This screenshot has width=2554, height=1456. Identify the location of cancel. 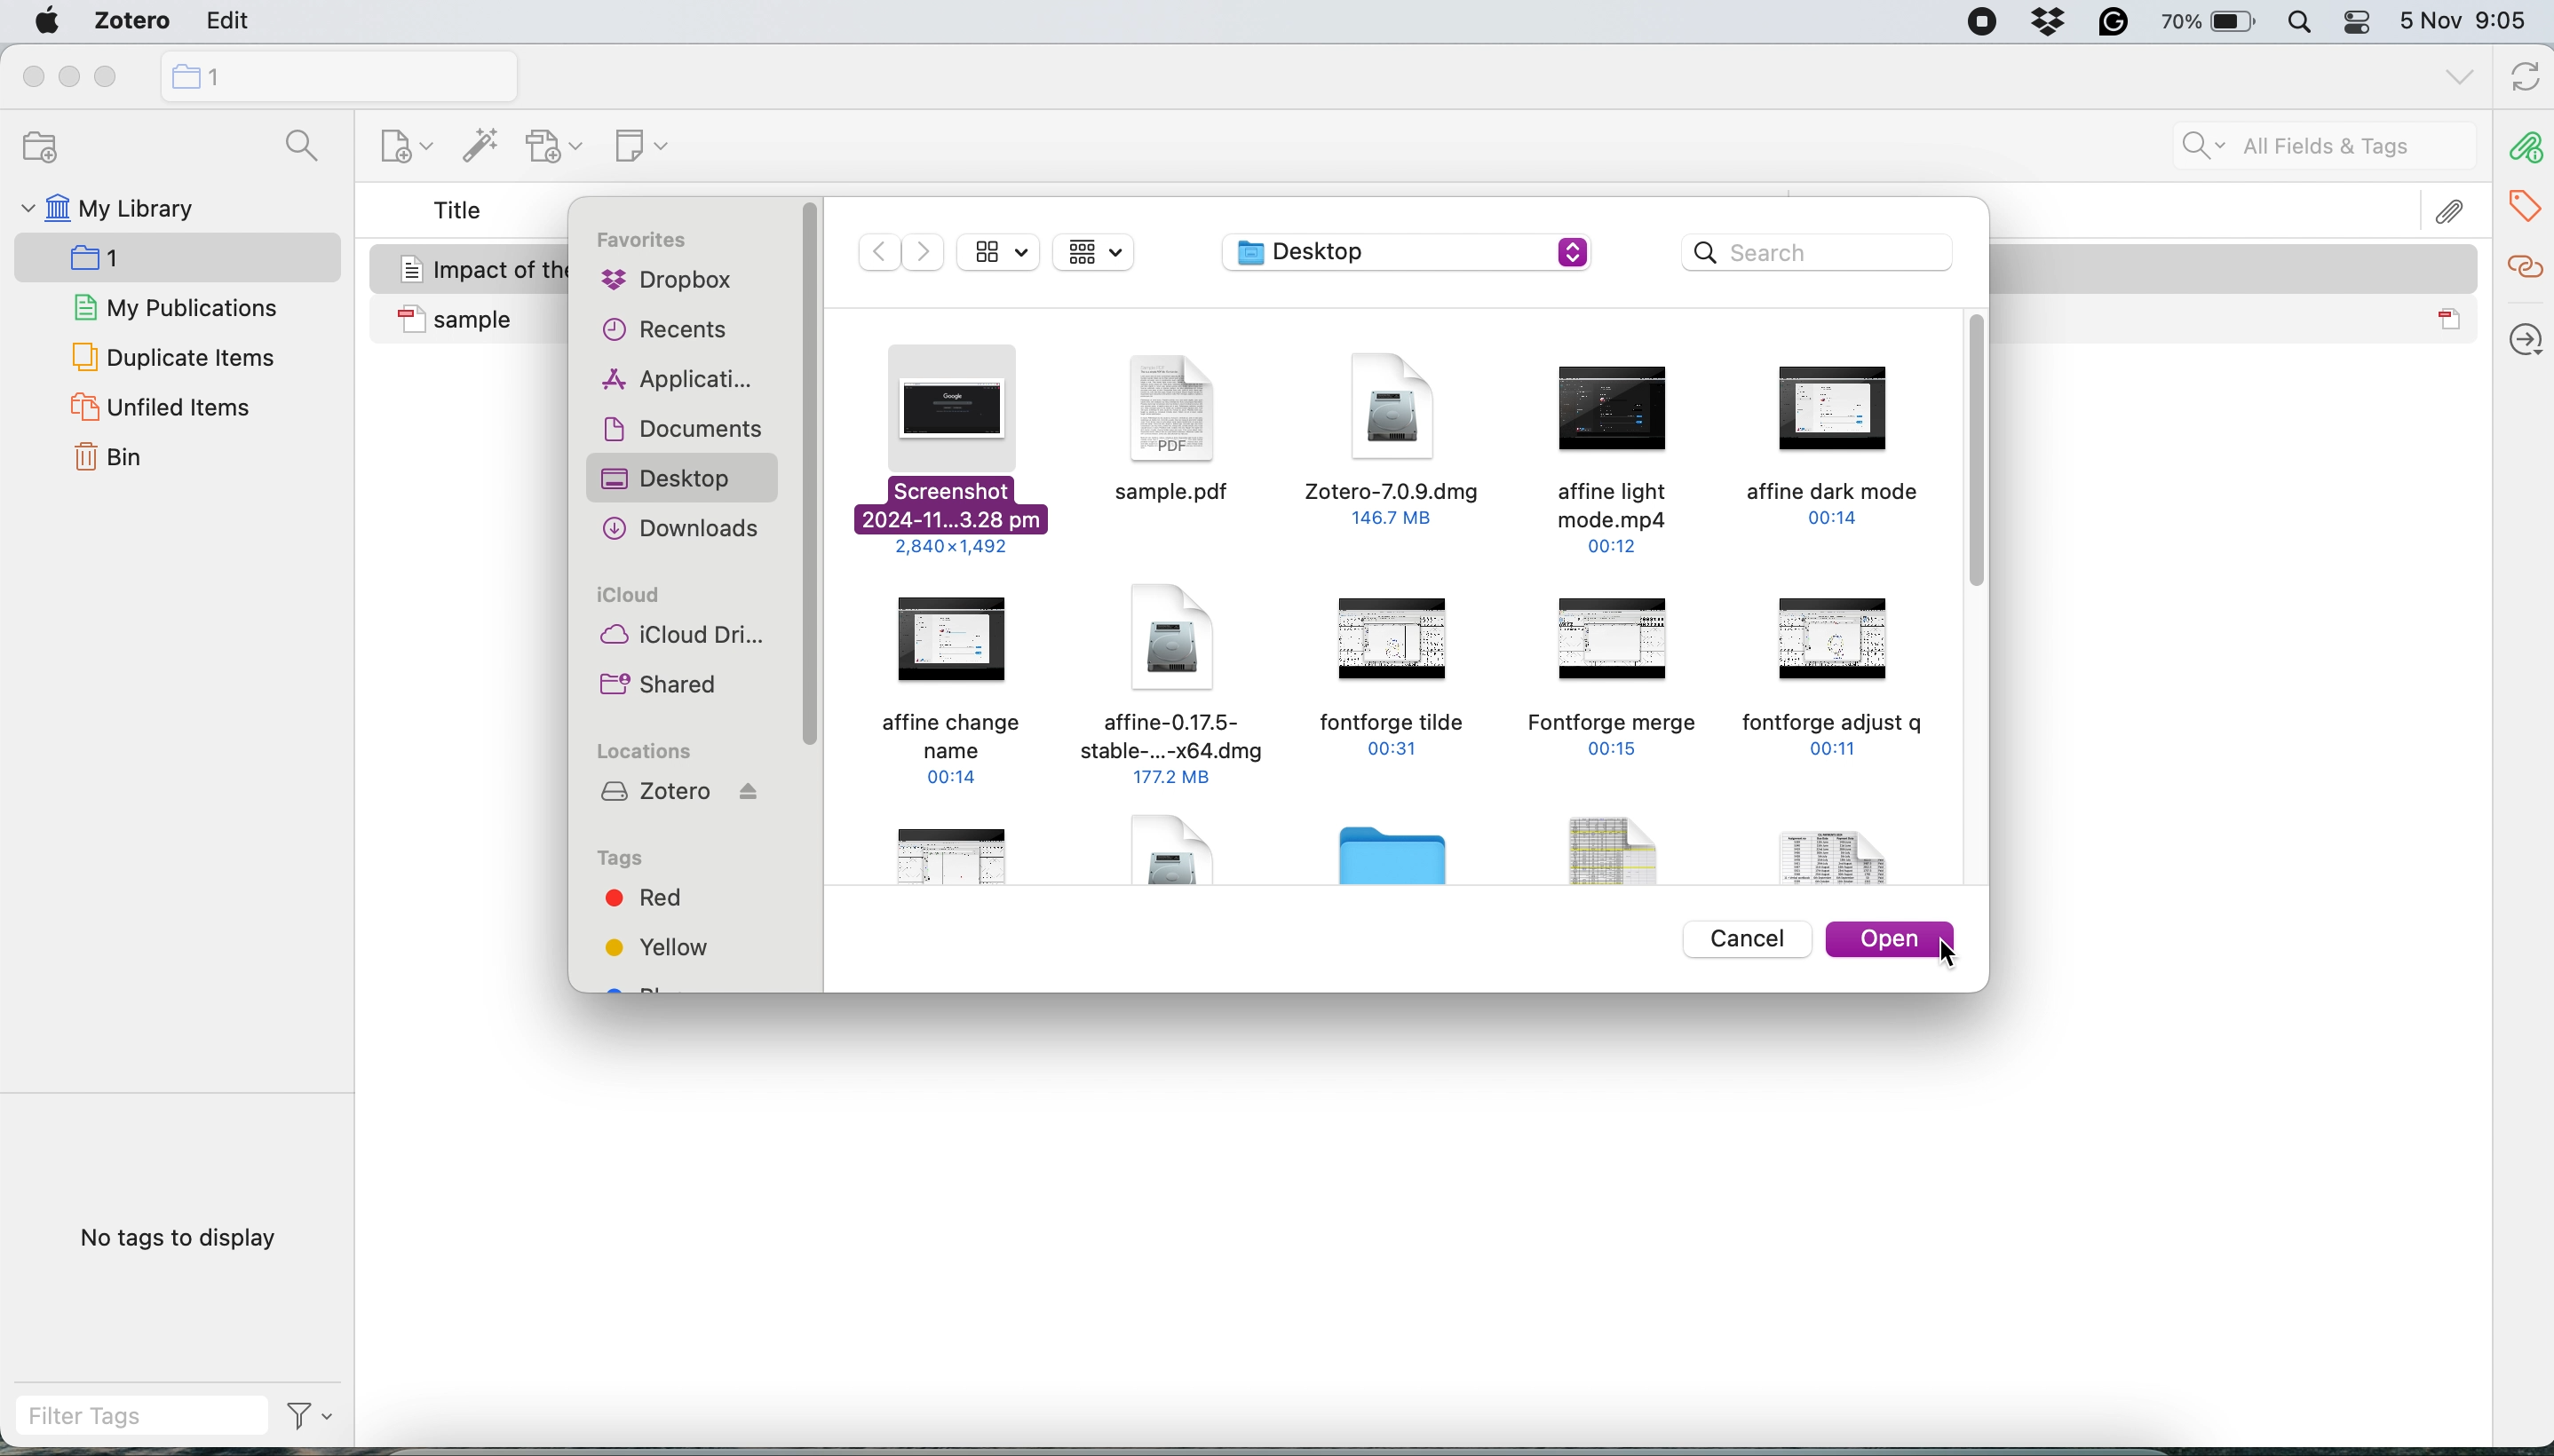
(1752, 939).